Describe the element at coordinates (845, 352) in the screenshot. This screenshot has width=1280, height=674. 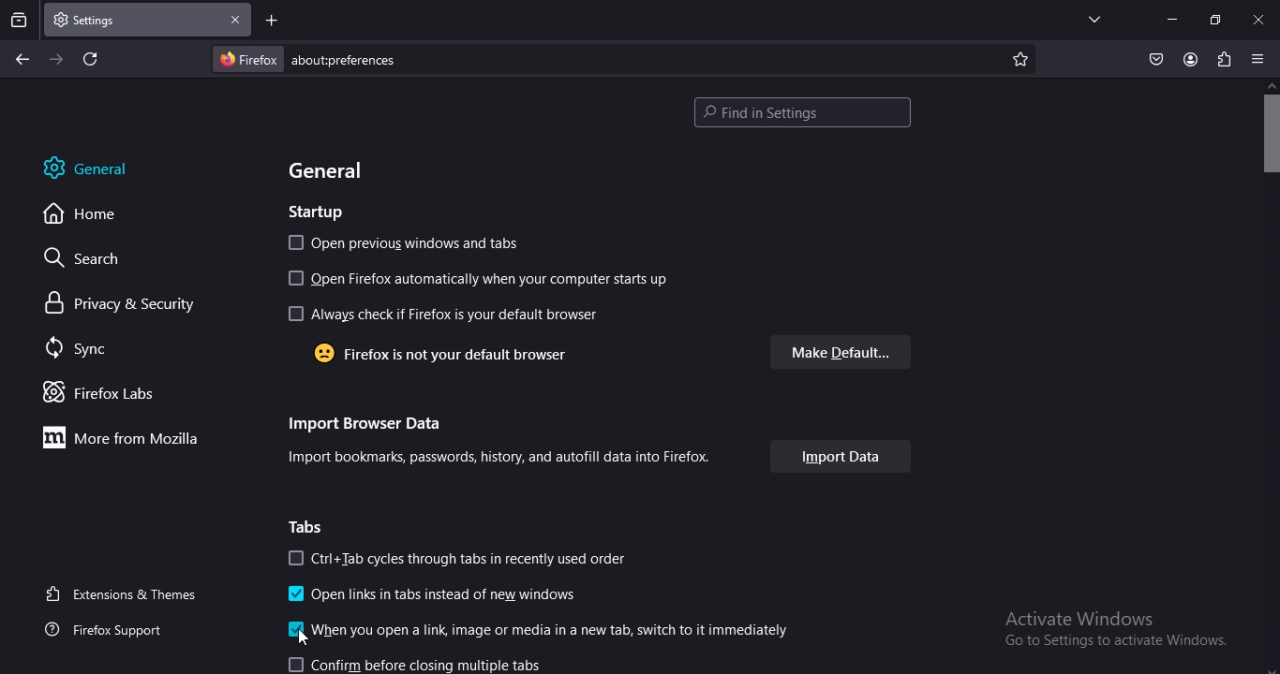
I see `make default` at that location.